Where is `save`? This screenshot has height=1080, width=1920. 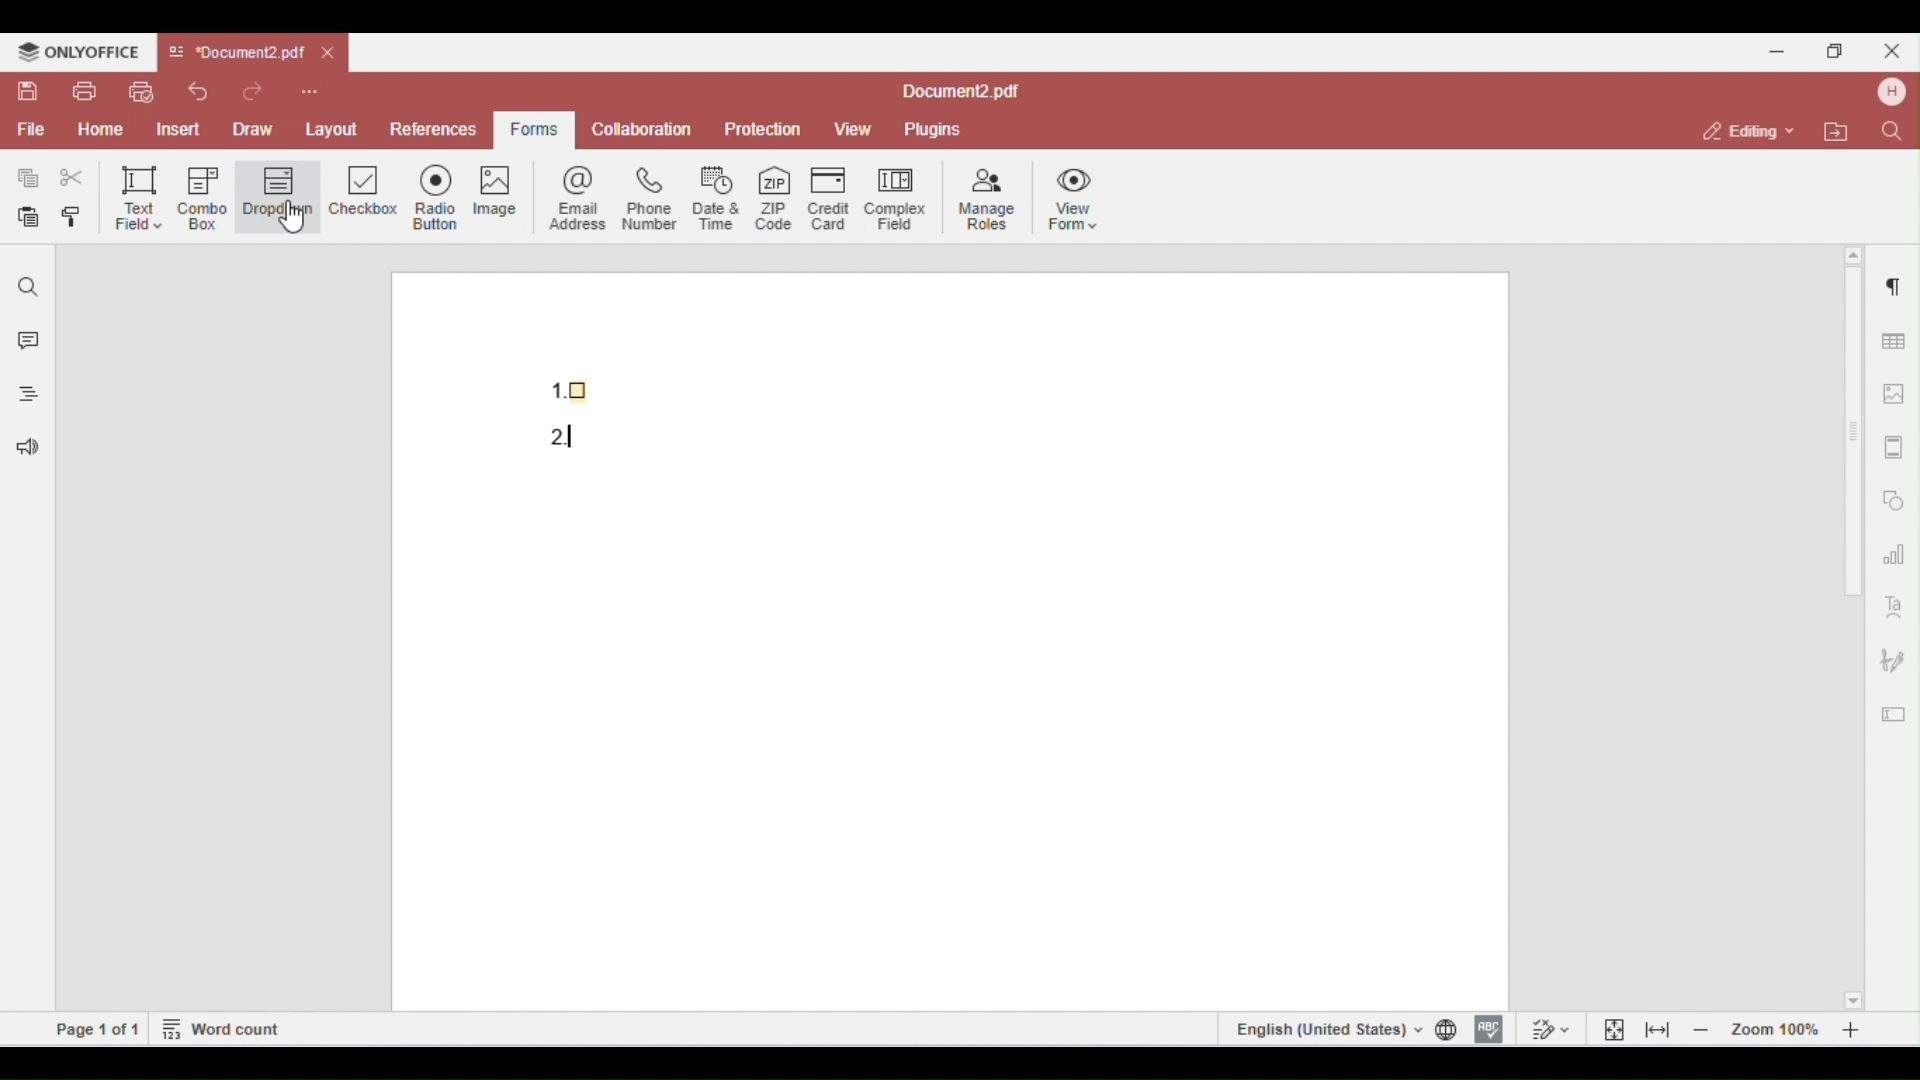 save is located at coordinates (30, 91).